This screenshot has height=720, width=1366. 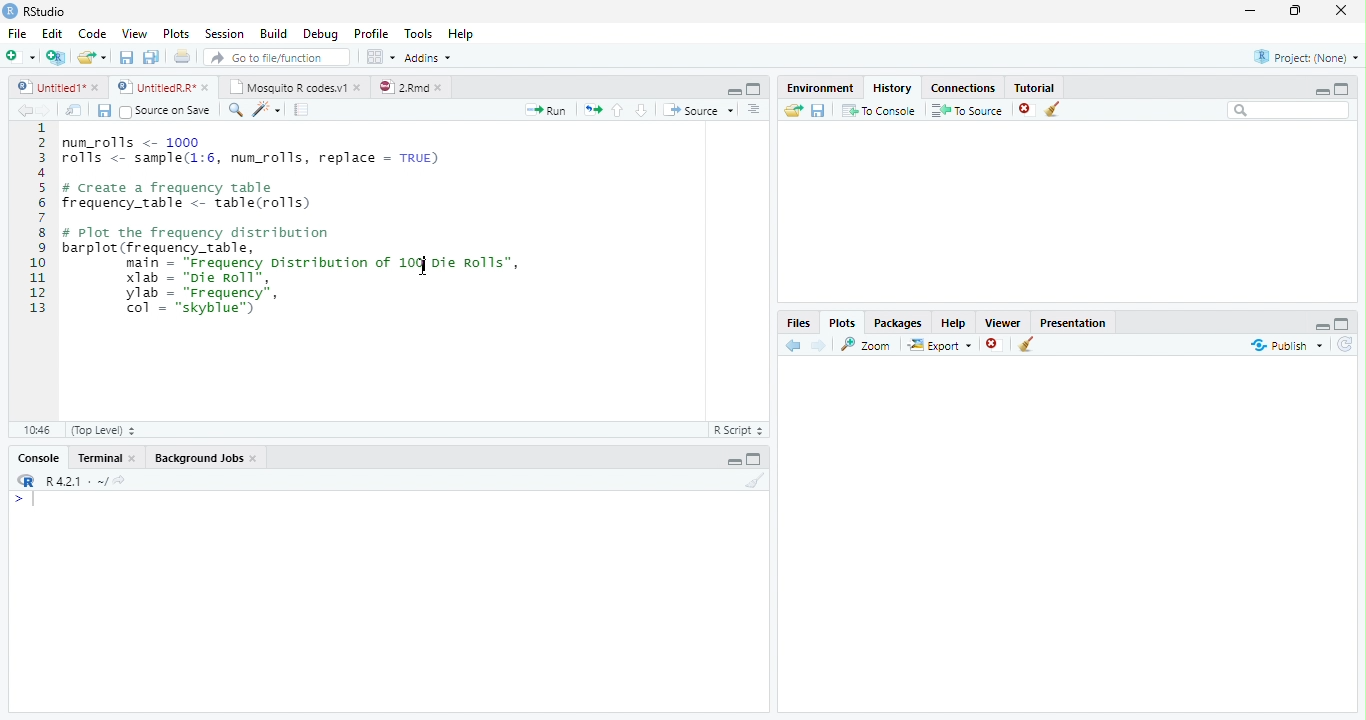 I want to click on Run, so click(x=547, y=110).